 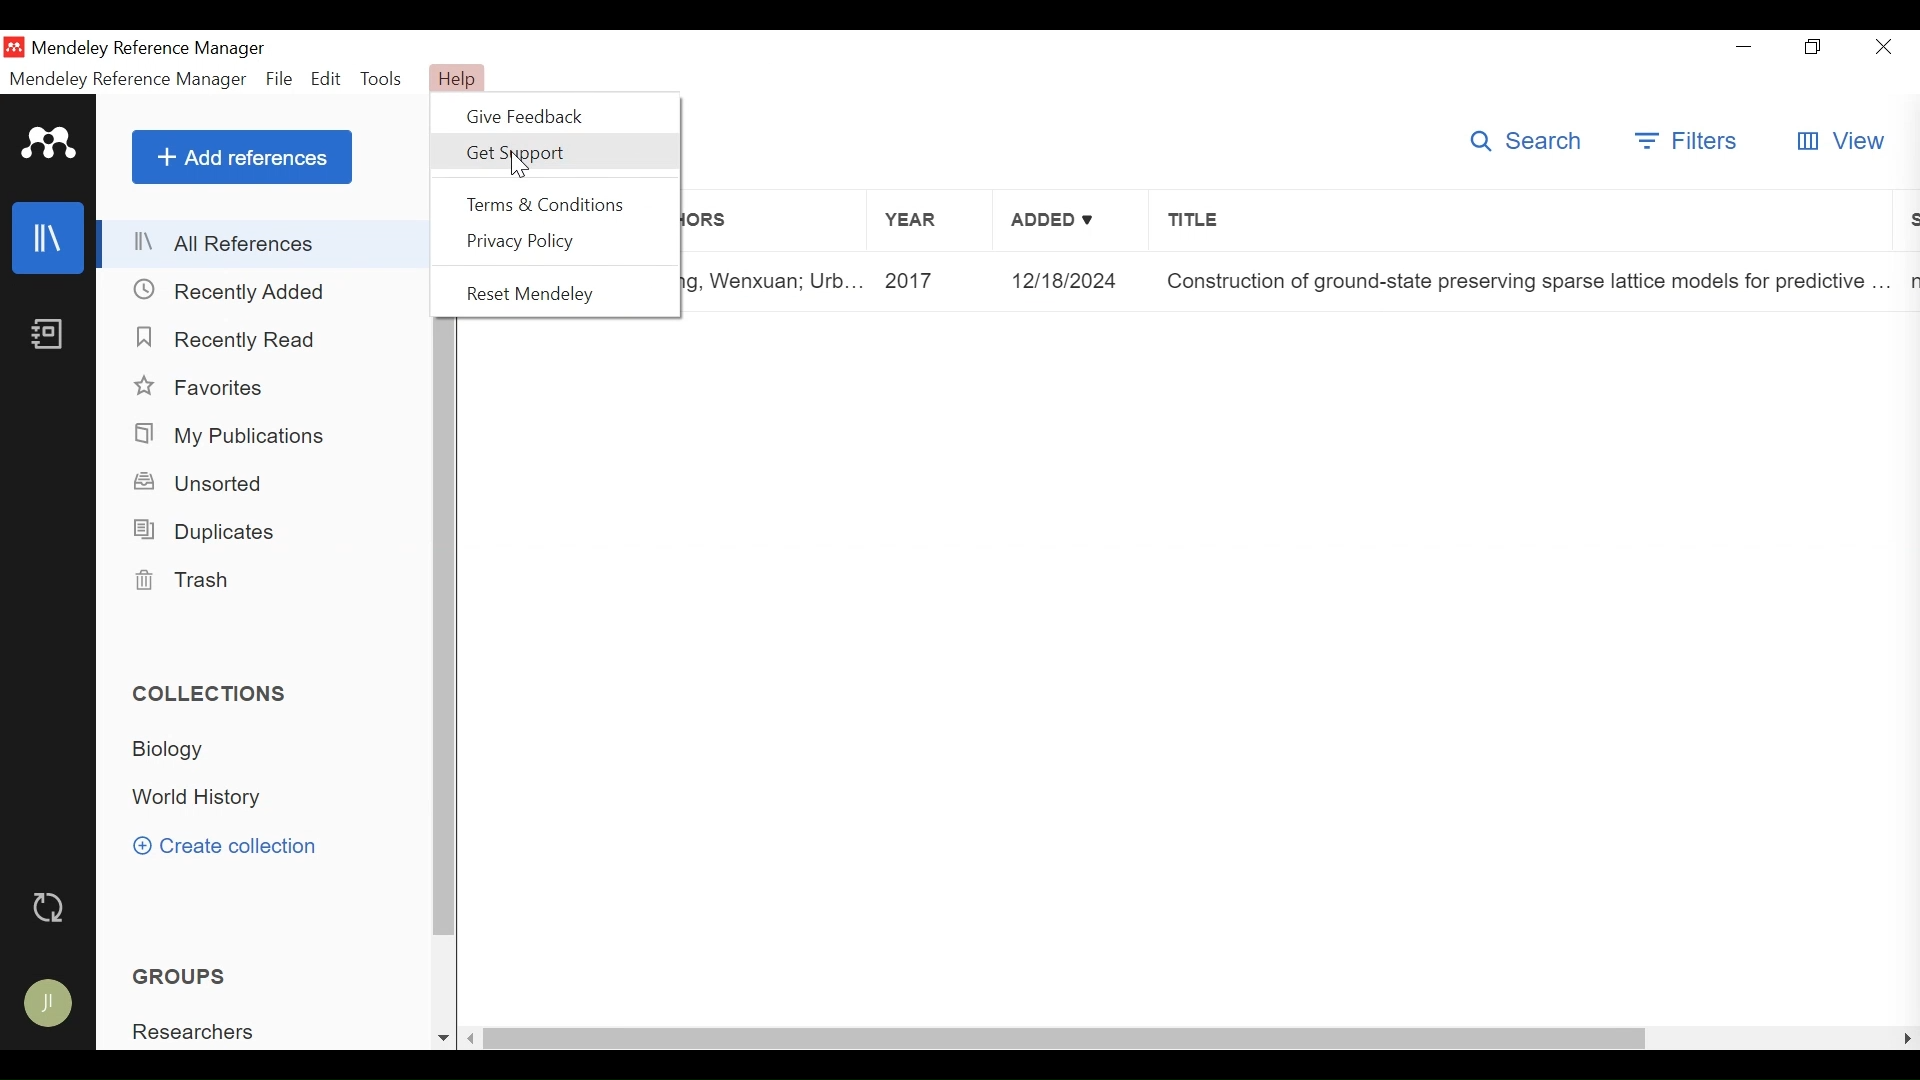 I want to click on Year, so click(x=932, y=282).